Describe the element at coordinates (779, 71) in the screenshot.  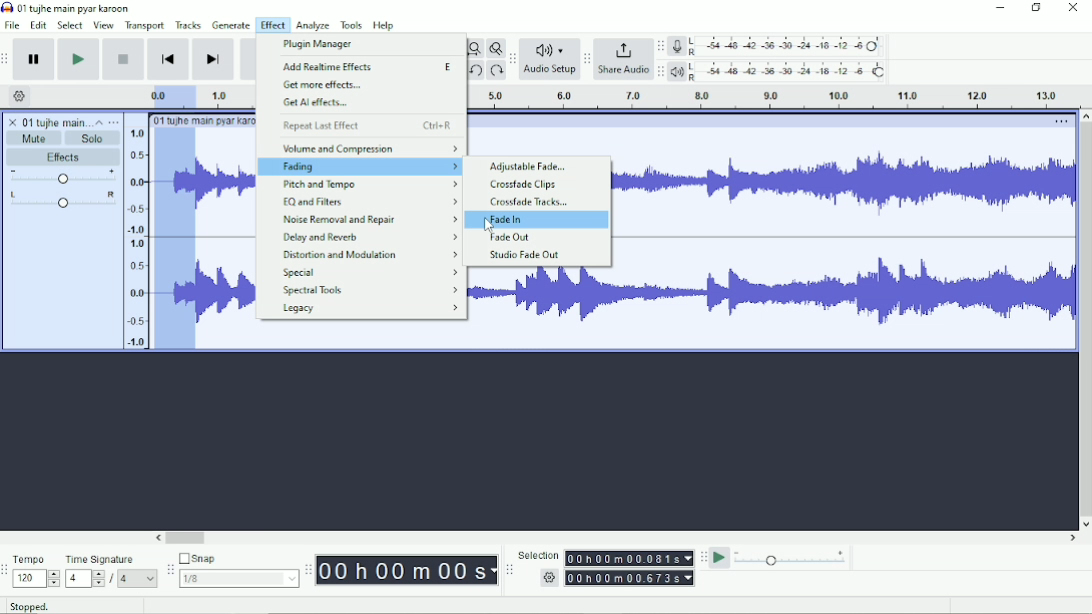
I see `Playback Meter` at that location.